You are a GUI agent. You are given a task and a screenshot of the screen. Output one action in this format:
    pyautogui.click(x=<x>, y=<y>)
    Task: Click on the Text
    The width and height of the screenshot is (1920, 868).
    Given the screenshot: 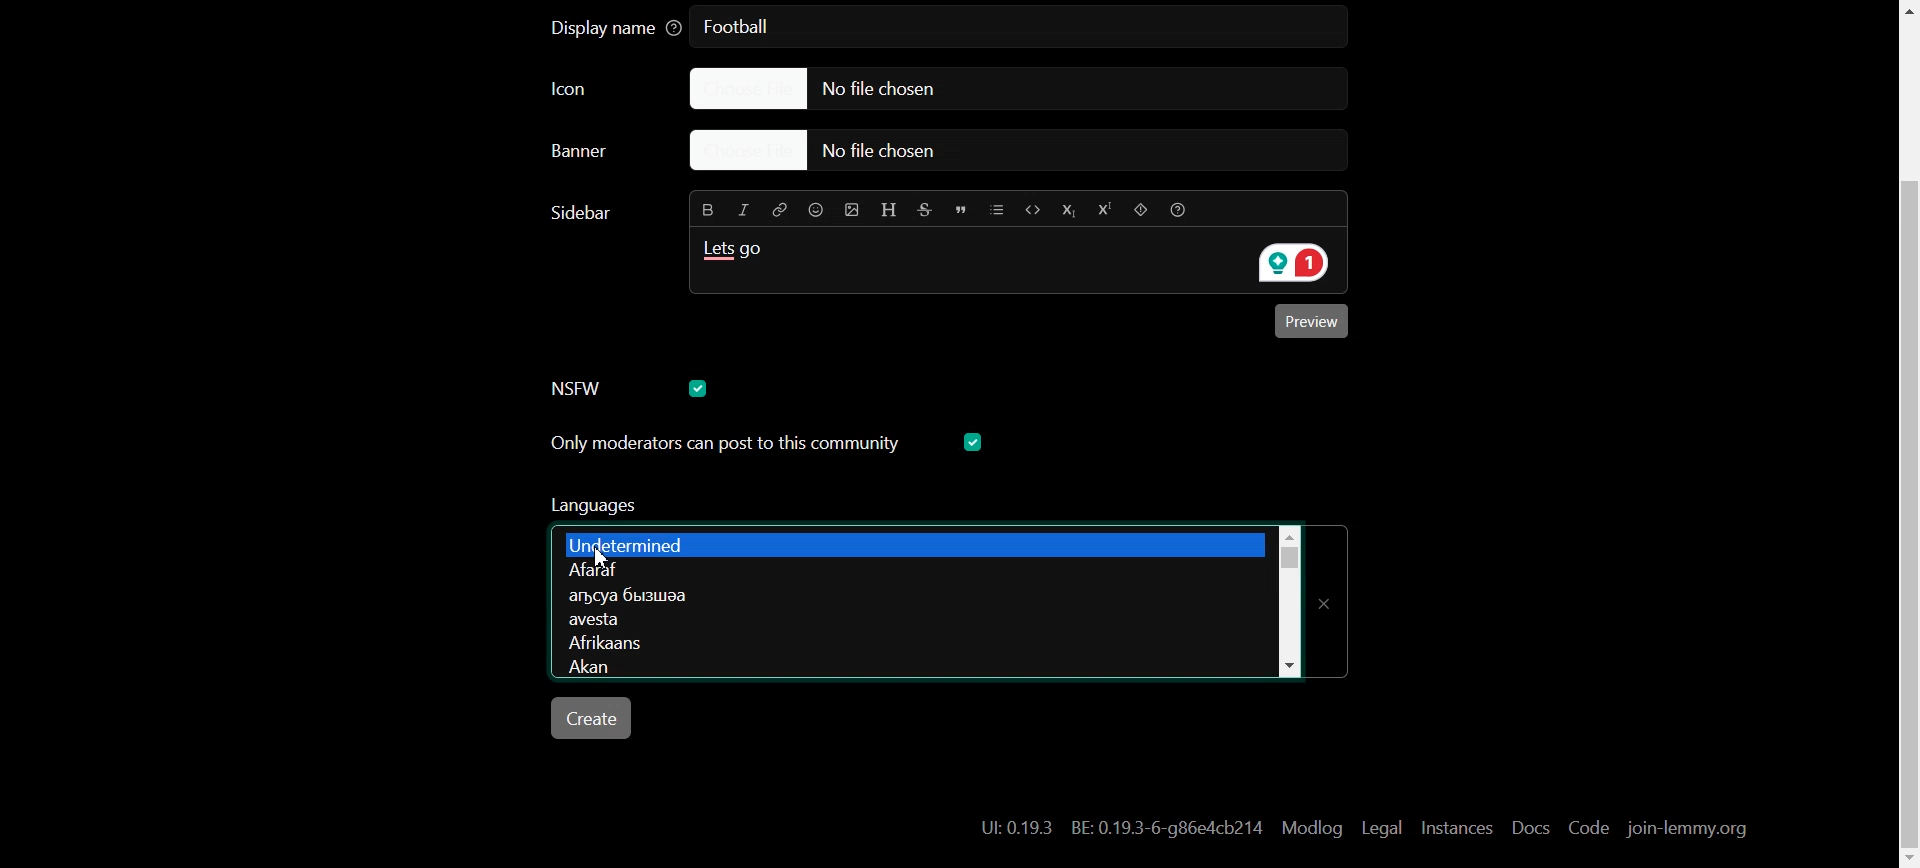 What is the action you would take?
    pyautogui.click(x=585, y=212)
    